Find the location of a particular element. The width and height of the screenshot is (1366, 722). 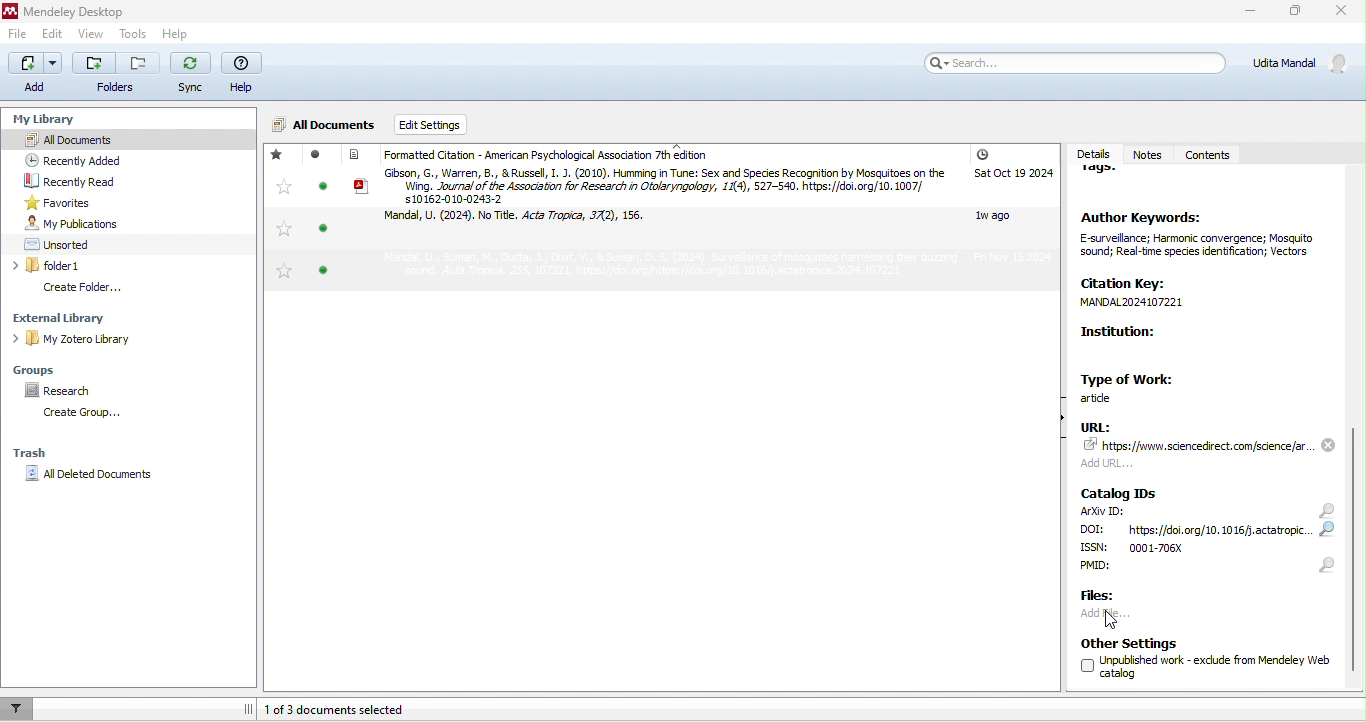

trash is located at coordinates (43, 450).